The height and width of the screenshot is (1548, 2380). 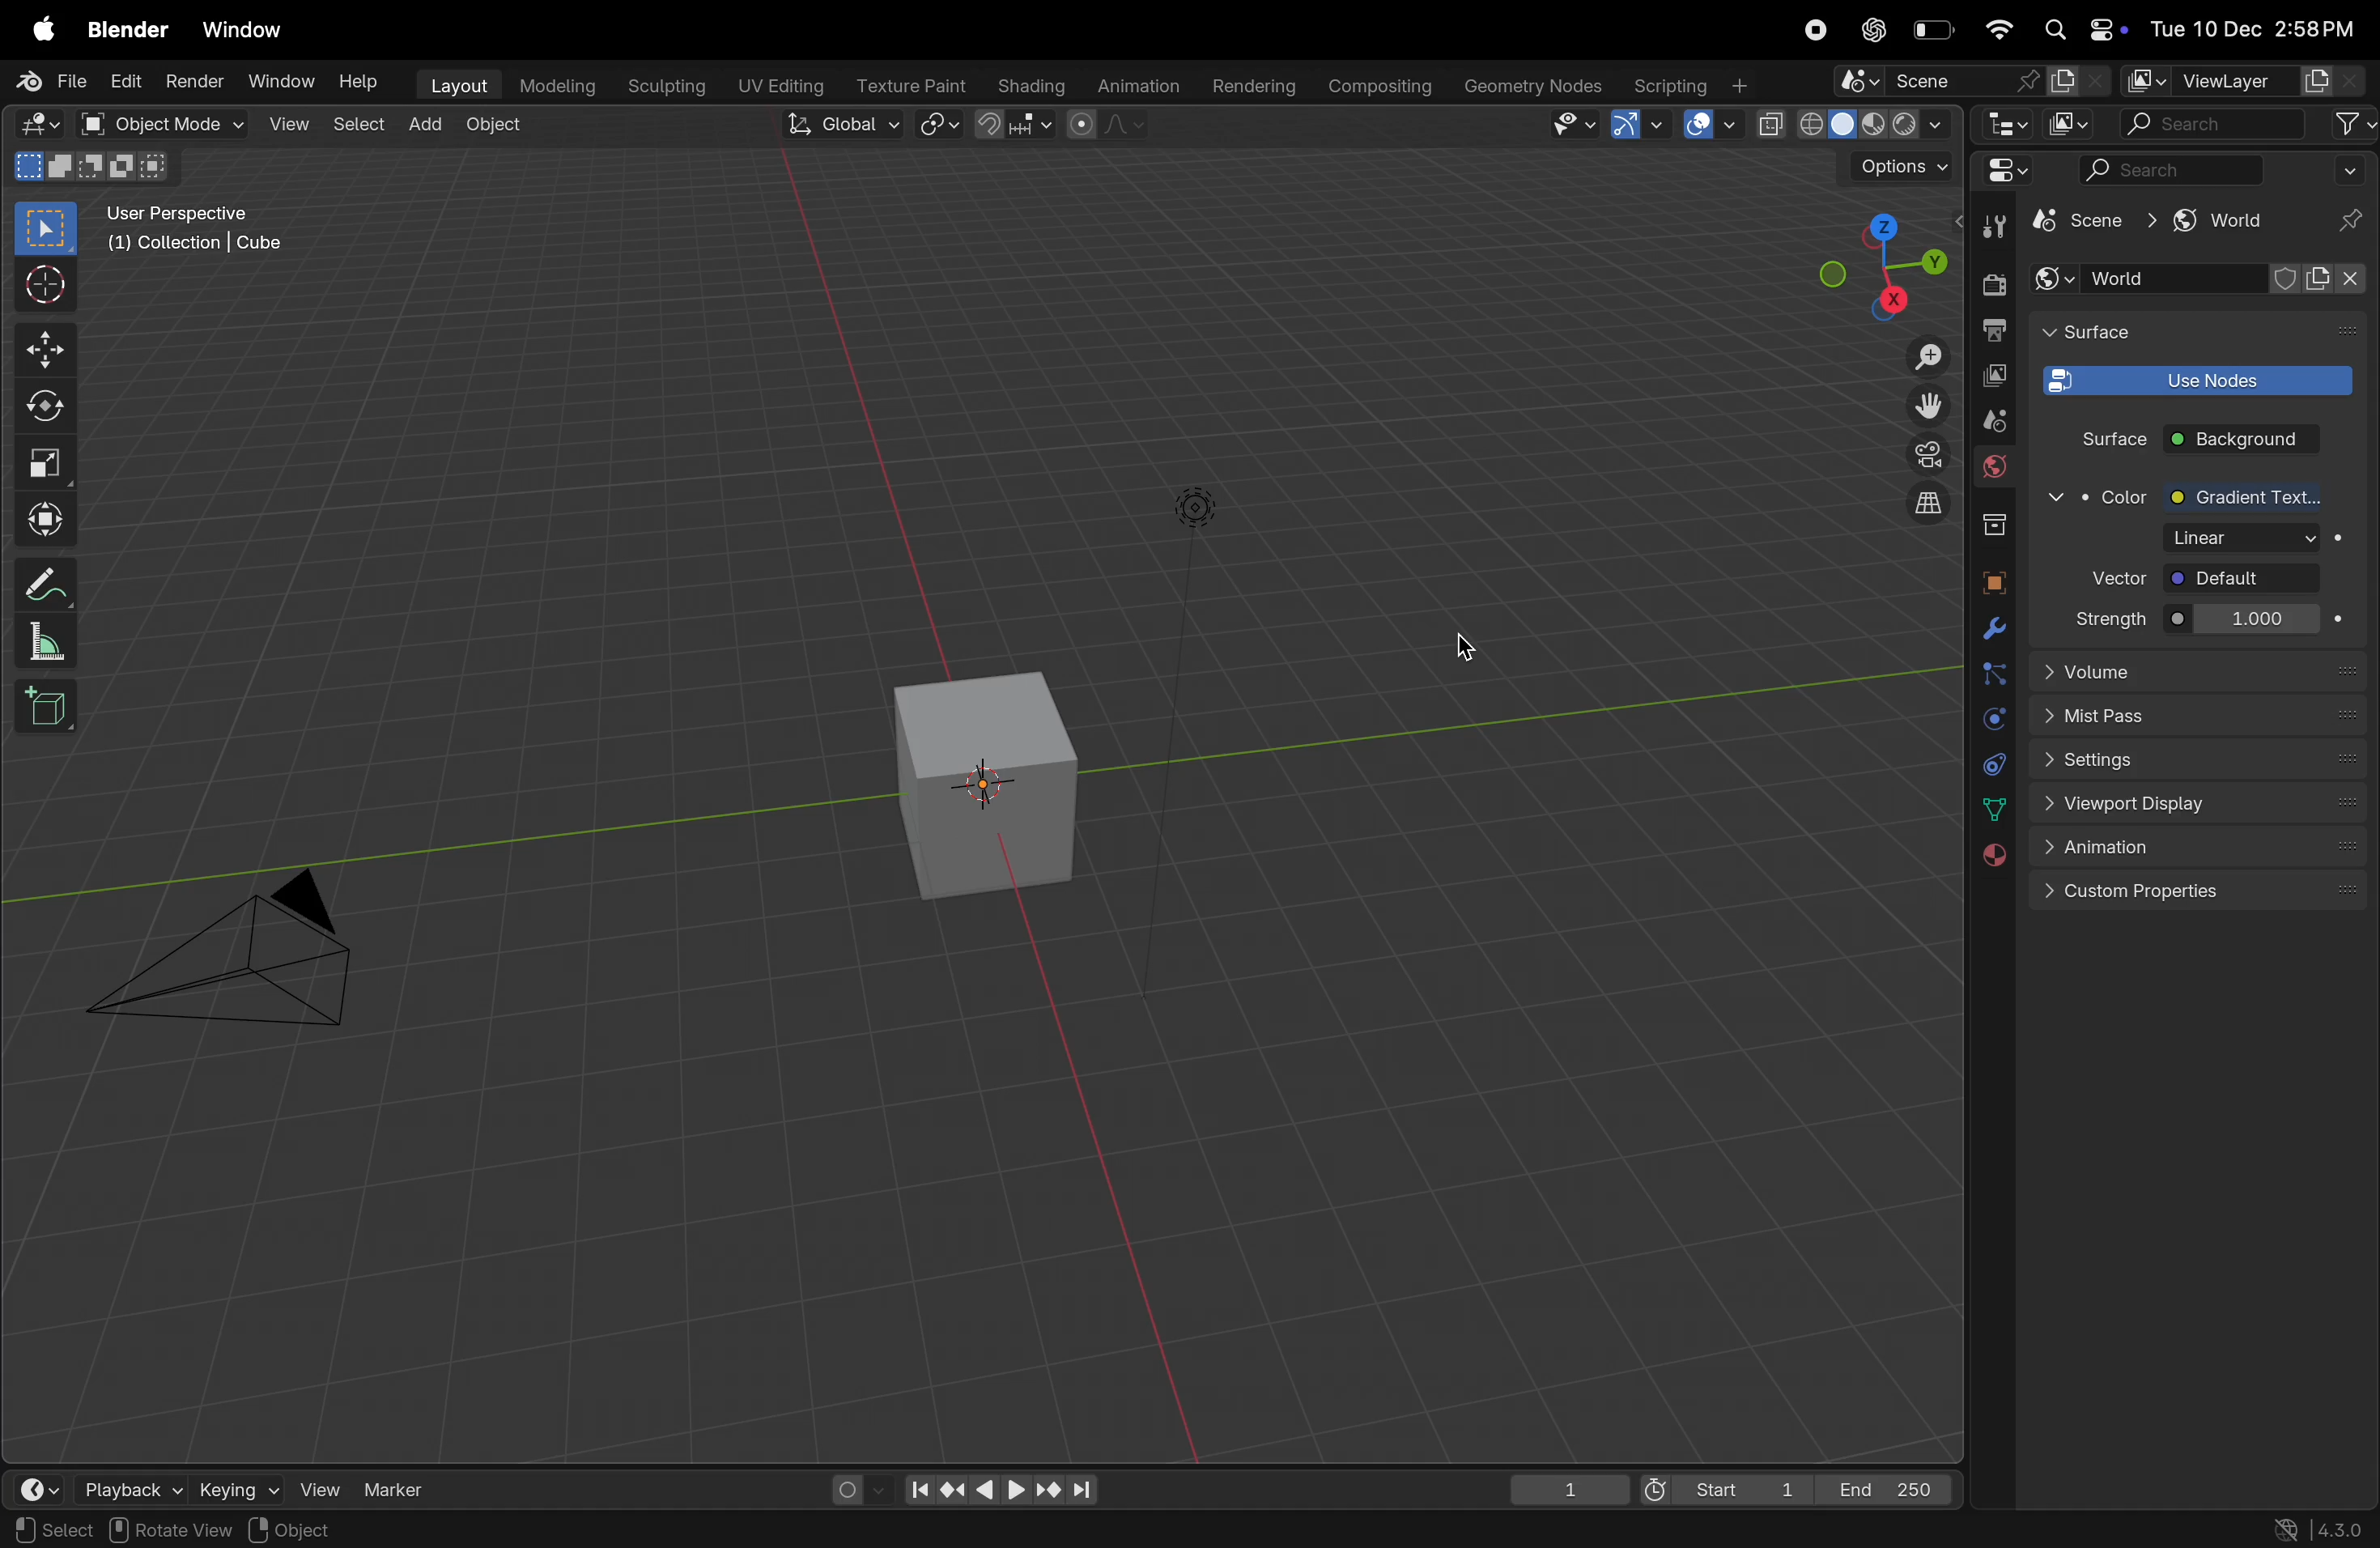 What do you see at coordinates (2087, 223) in the screenshot?
I see `scene` at bounding box center [2087, 223].